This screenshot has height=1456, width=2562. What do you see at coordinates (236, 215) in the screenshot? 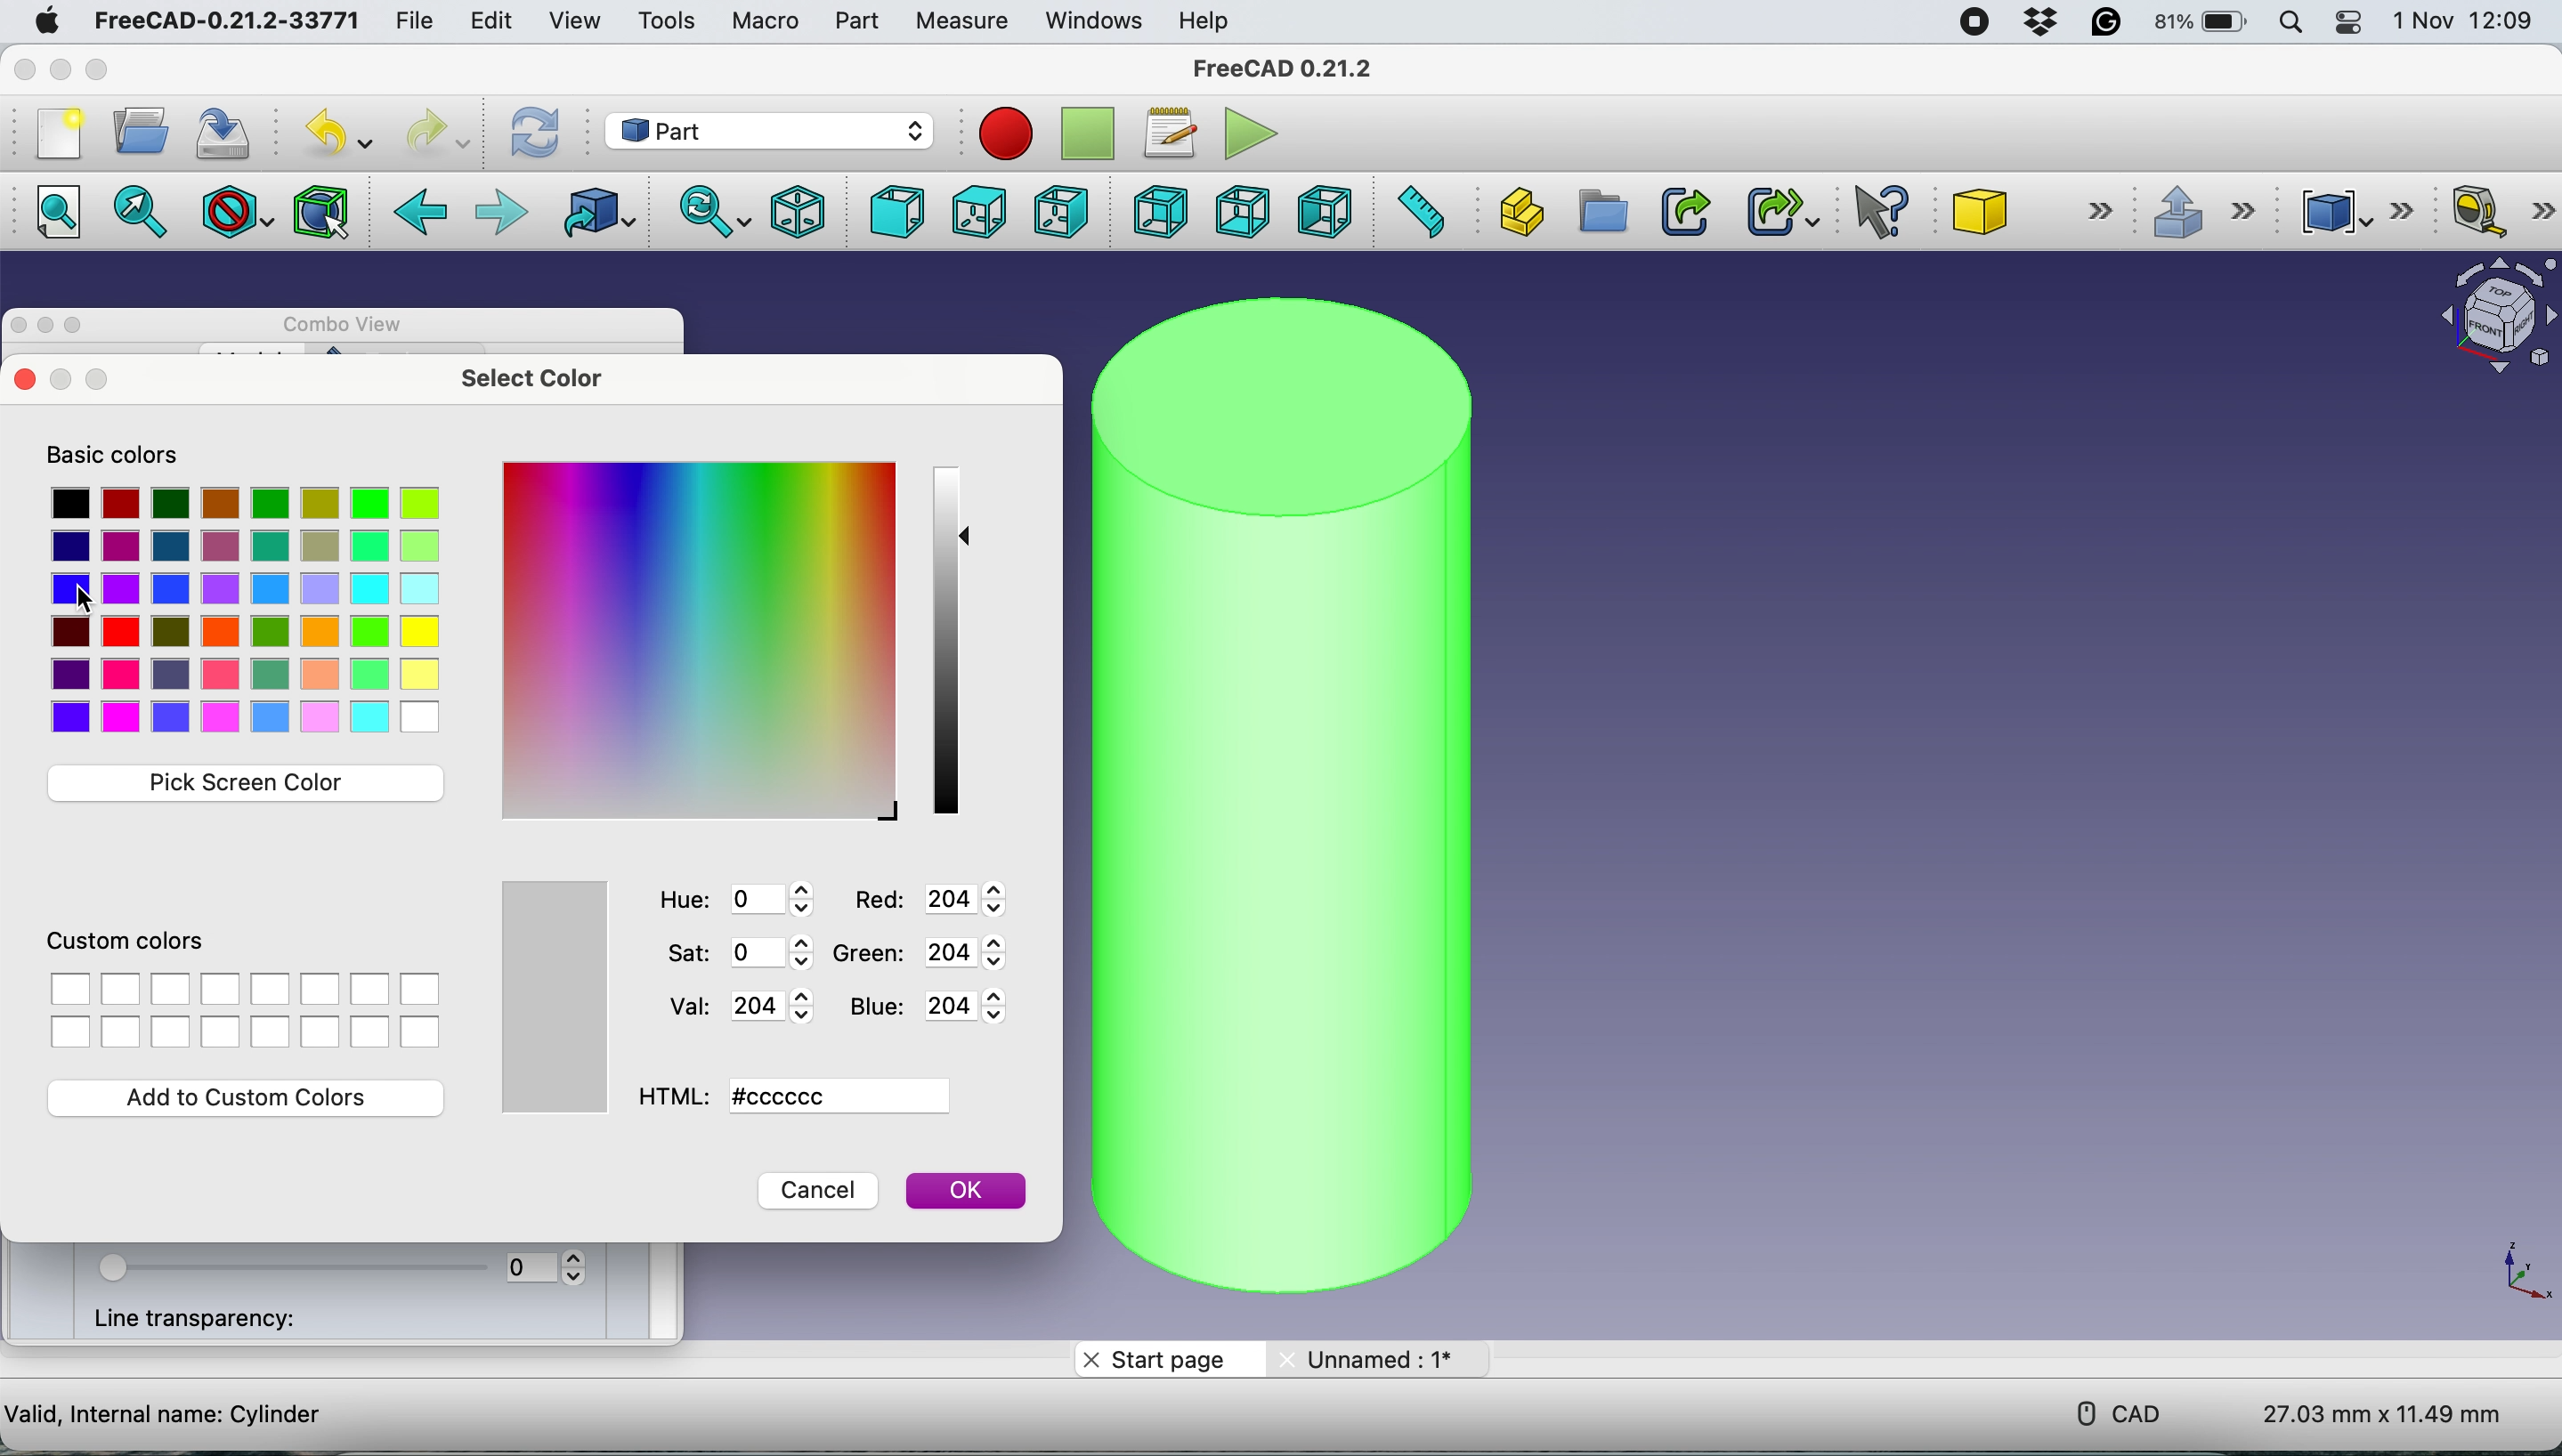
I see `draw style` at bounding box center [236, 215].